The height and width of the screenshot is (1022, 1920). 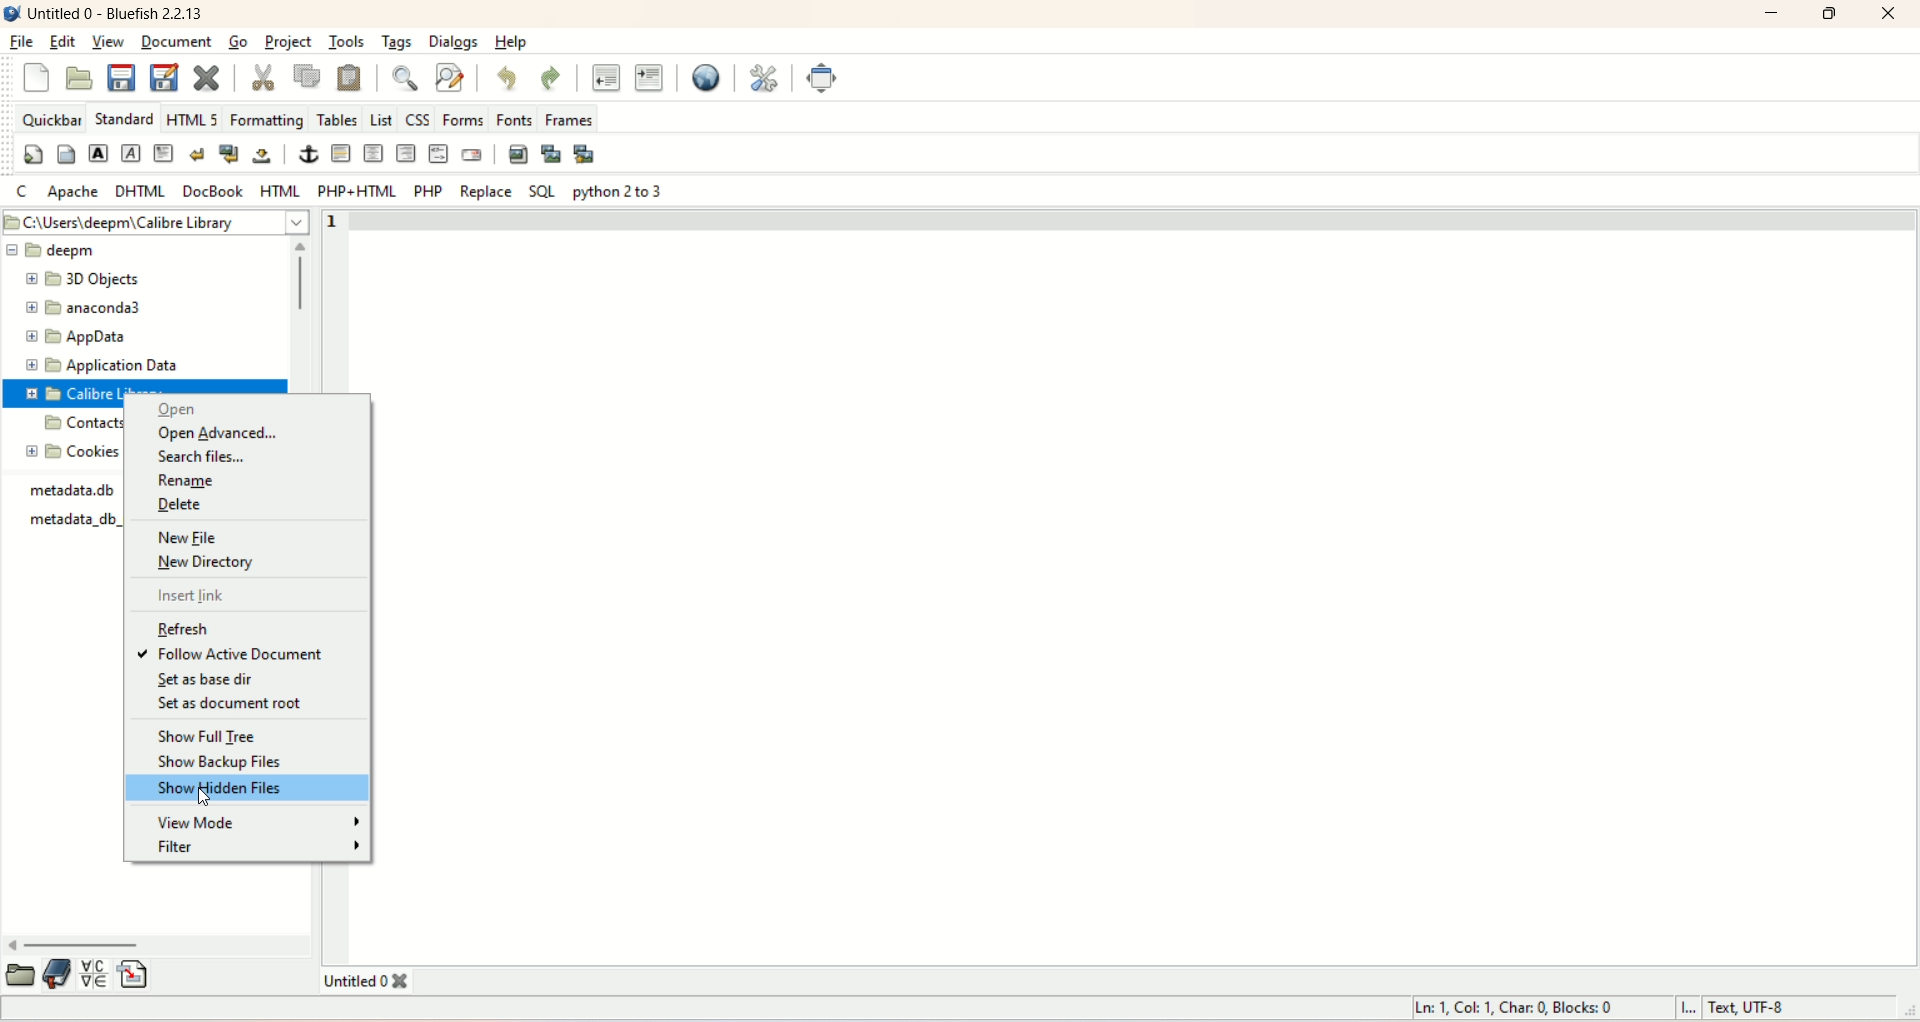 What do you see at coordinates (430, 192) in the screenshot?
I see `PHP` at bounding box center [430, 192].